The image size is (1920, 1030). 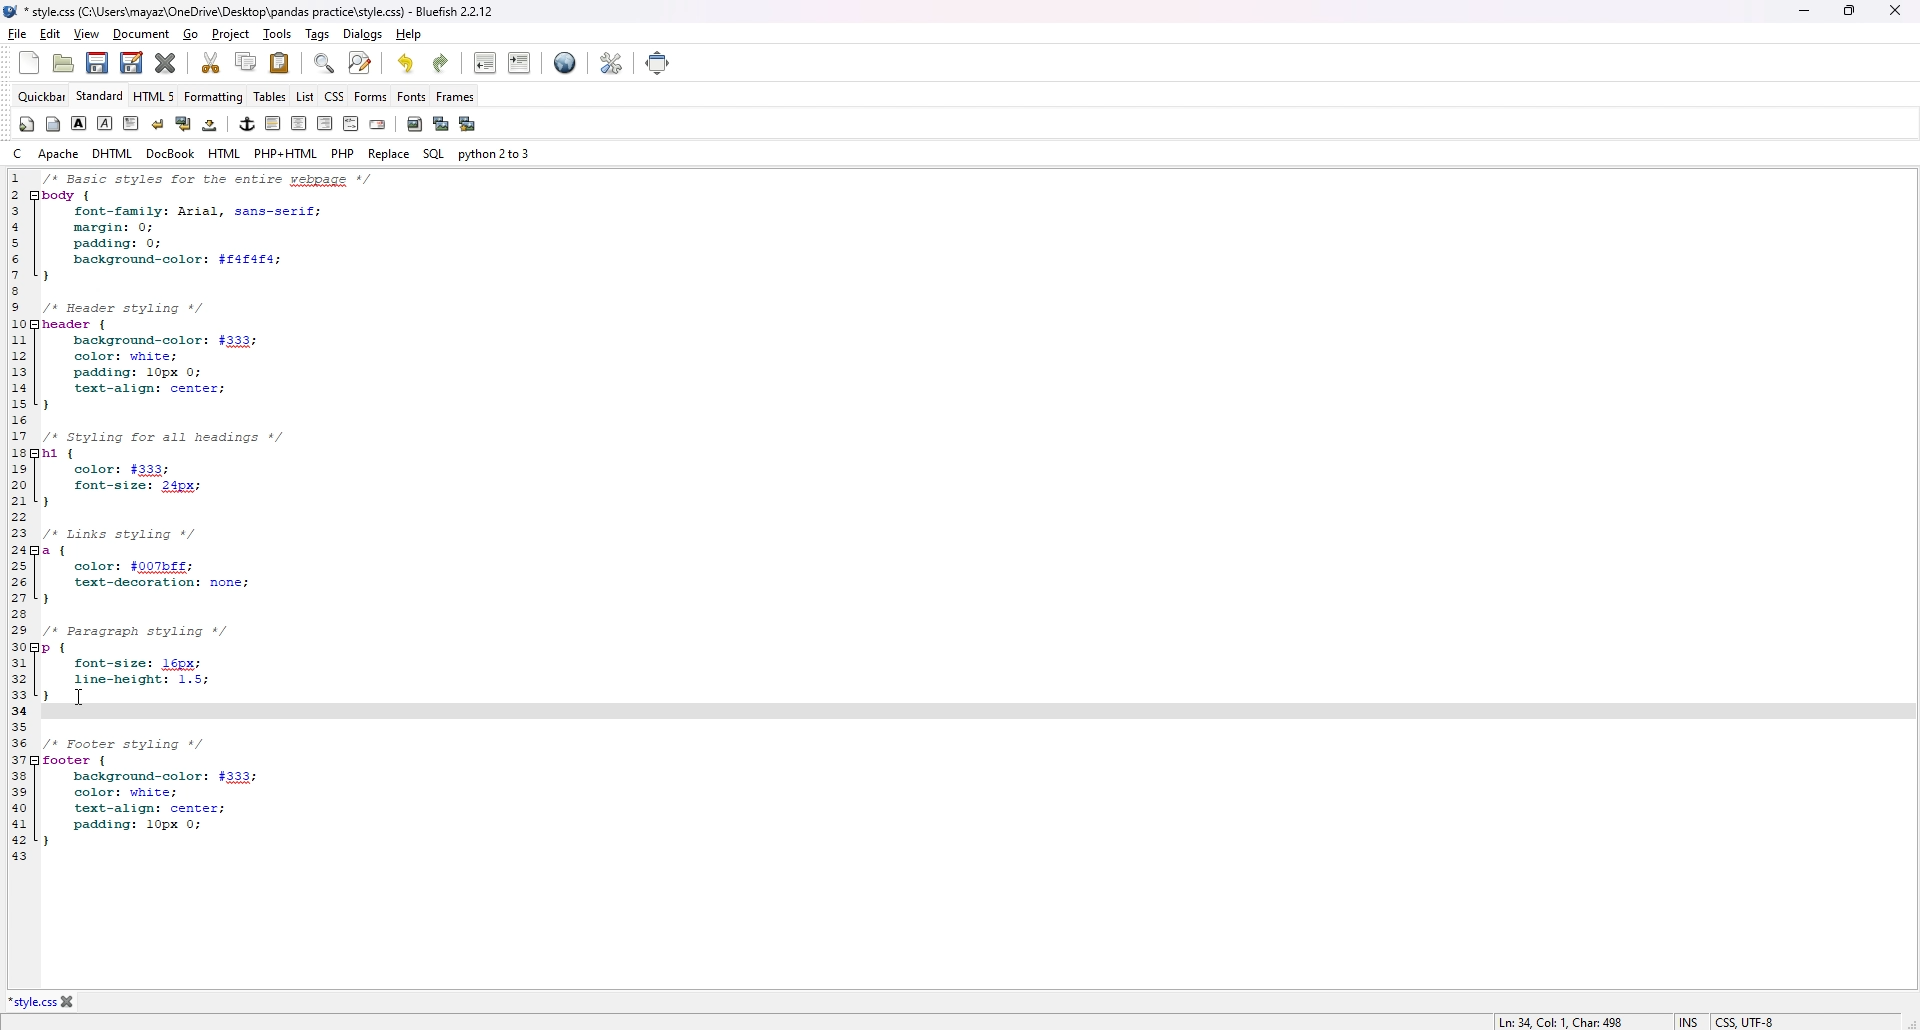 I want to click on center, so click(x=299, y=124).